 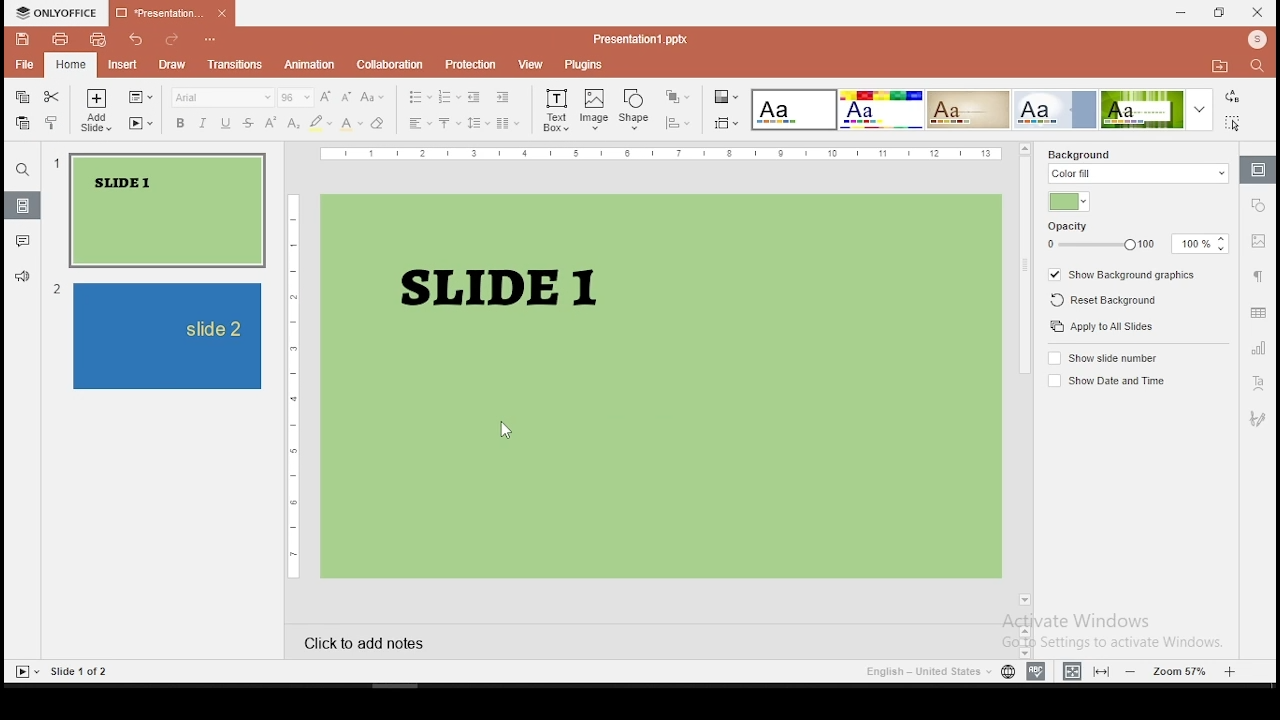 I want to click on find, so click(x=21, y=169).